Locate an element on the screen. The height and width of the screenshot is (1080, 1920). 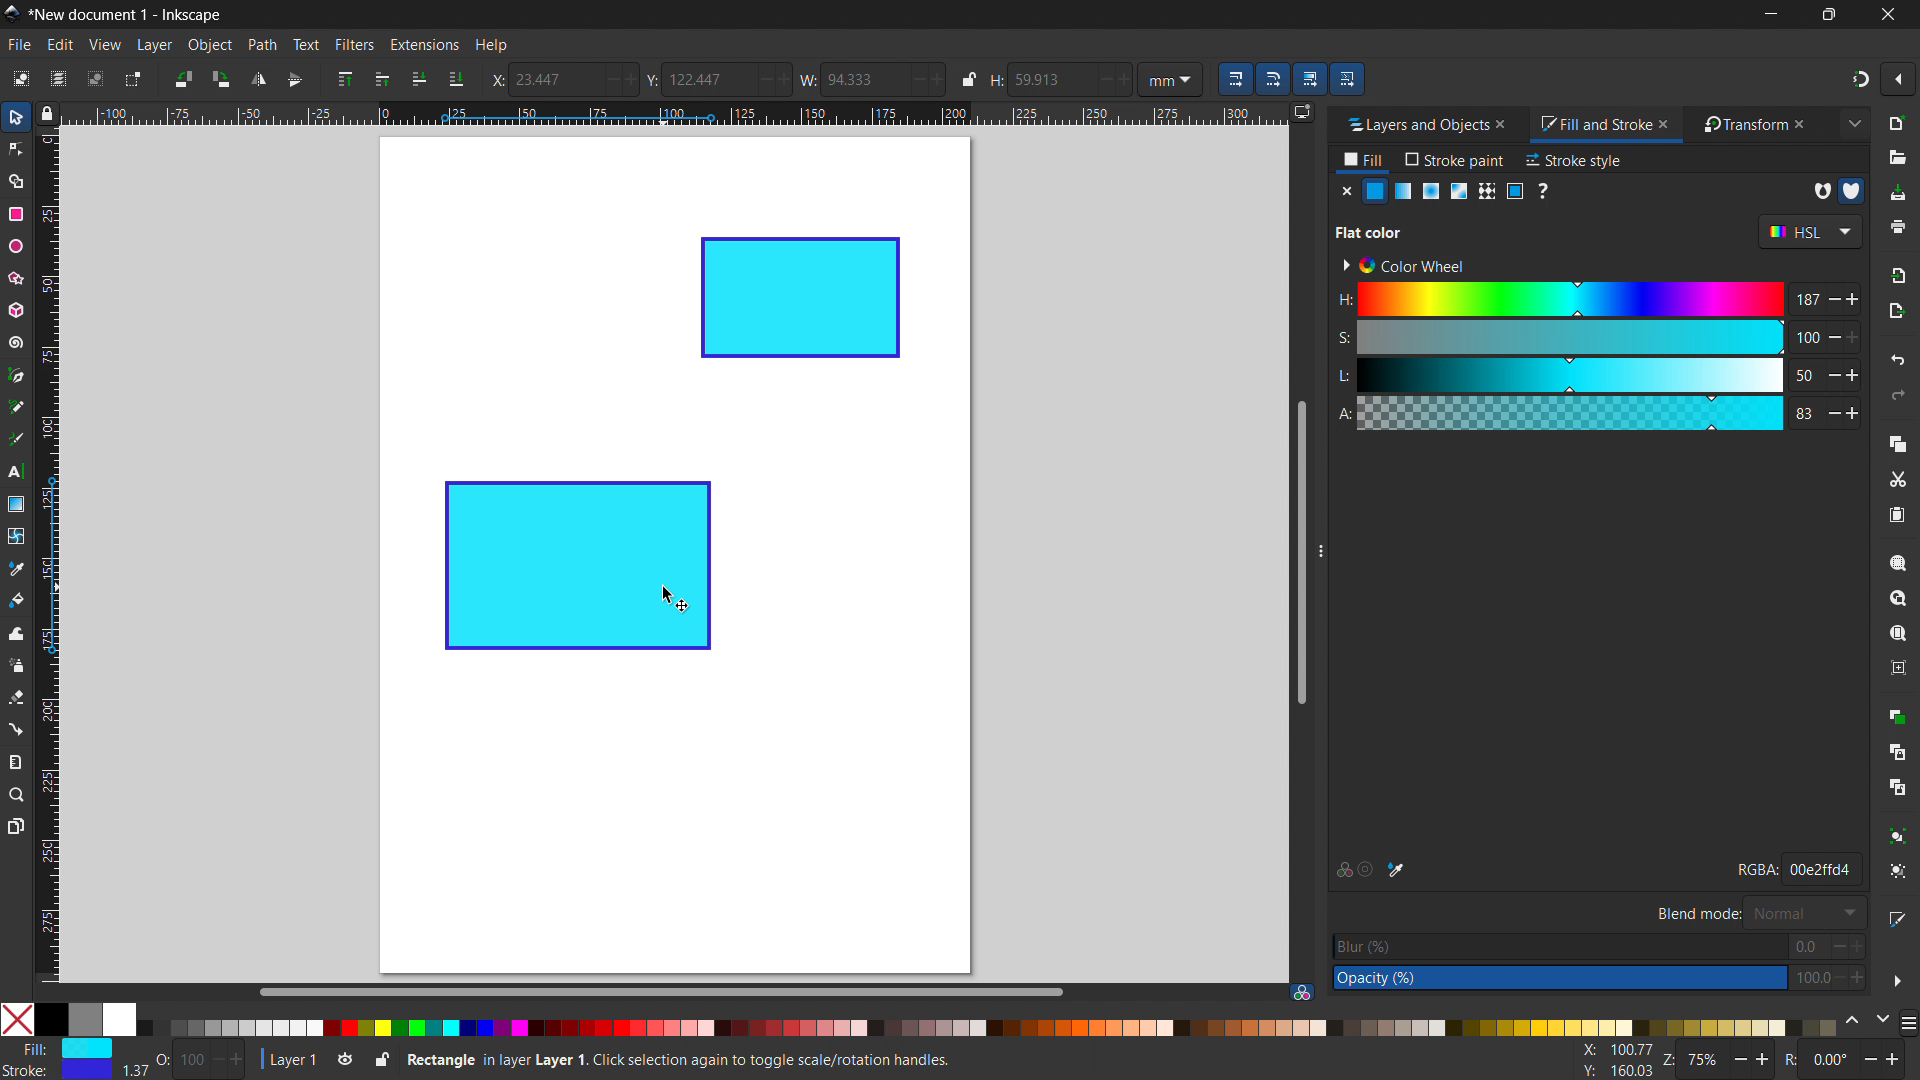
rotate 90 cw is located at coordinates (220, 79).